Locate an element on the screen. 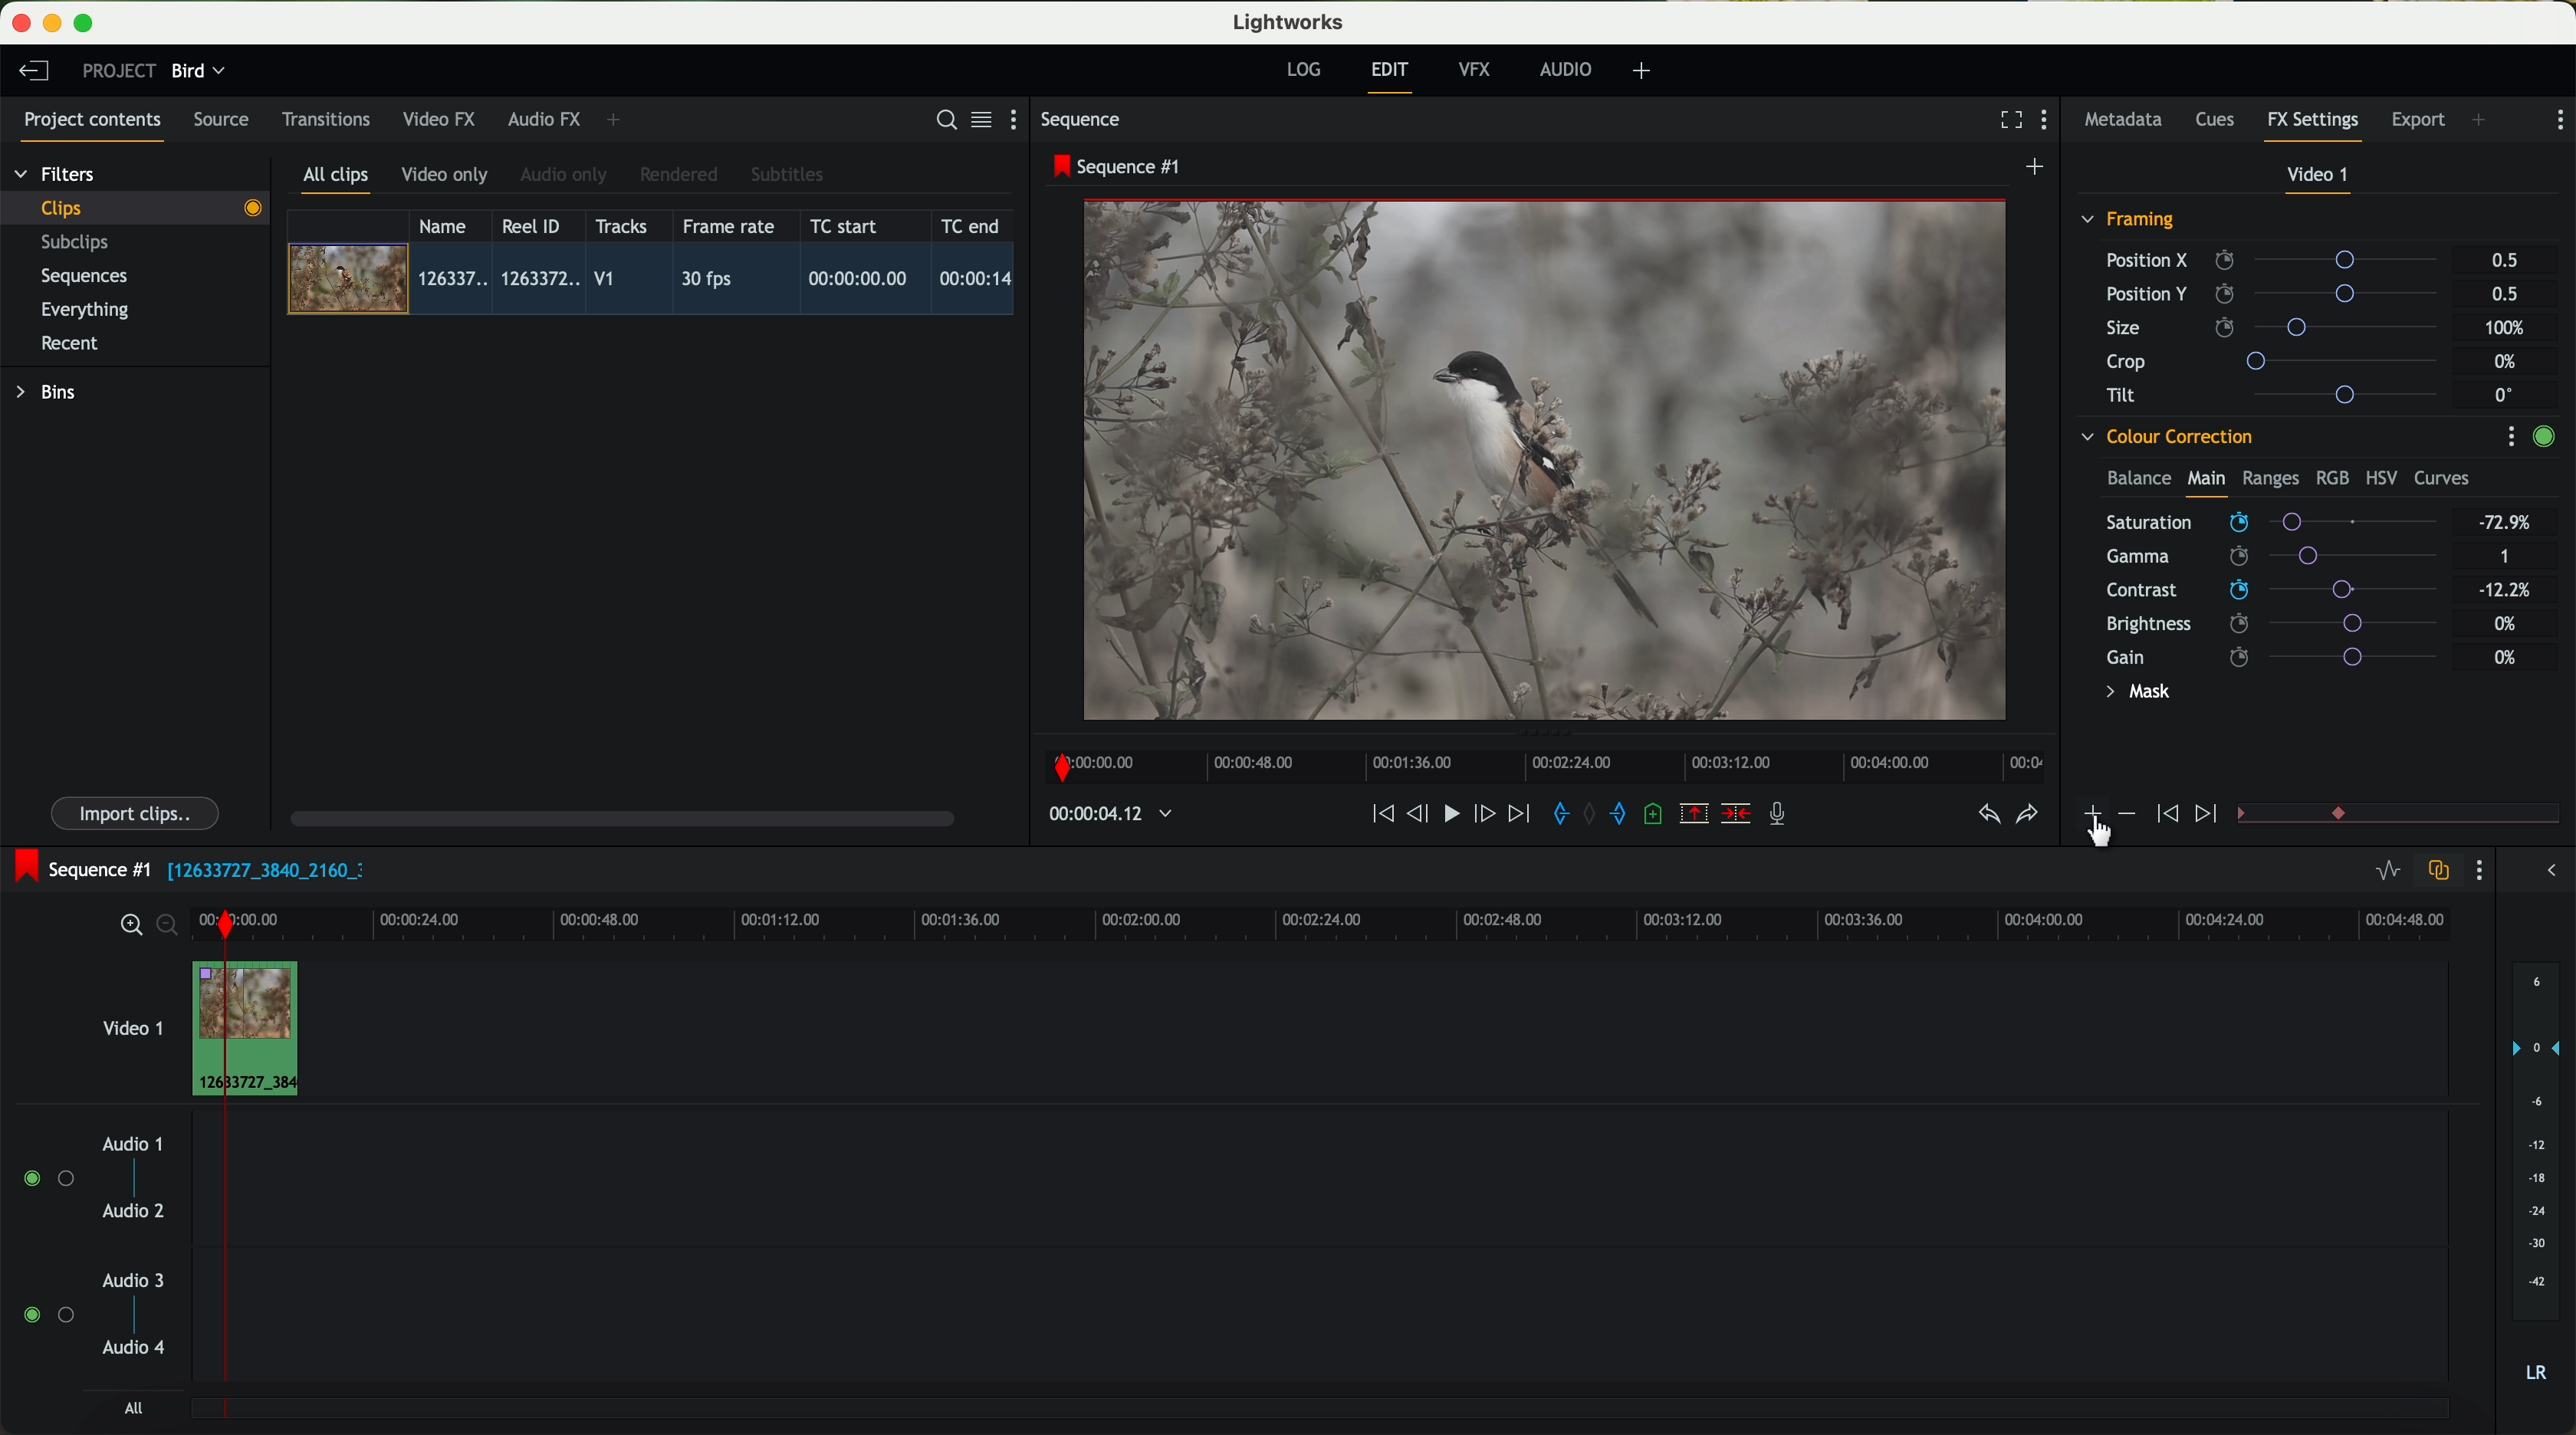  tilt is located at coordinates (2281, 394).